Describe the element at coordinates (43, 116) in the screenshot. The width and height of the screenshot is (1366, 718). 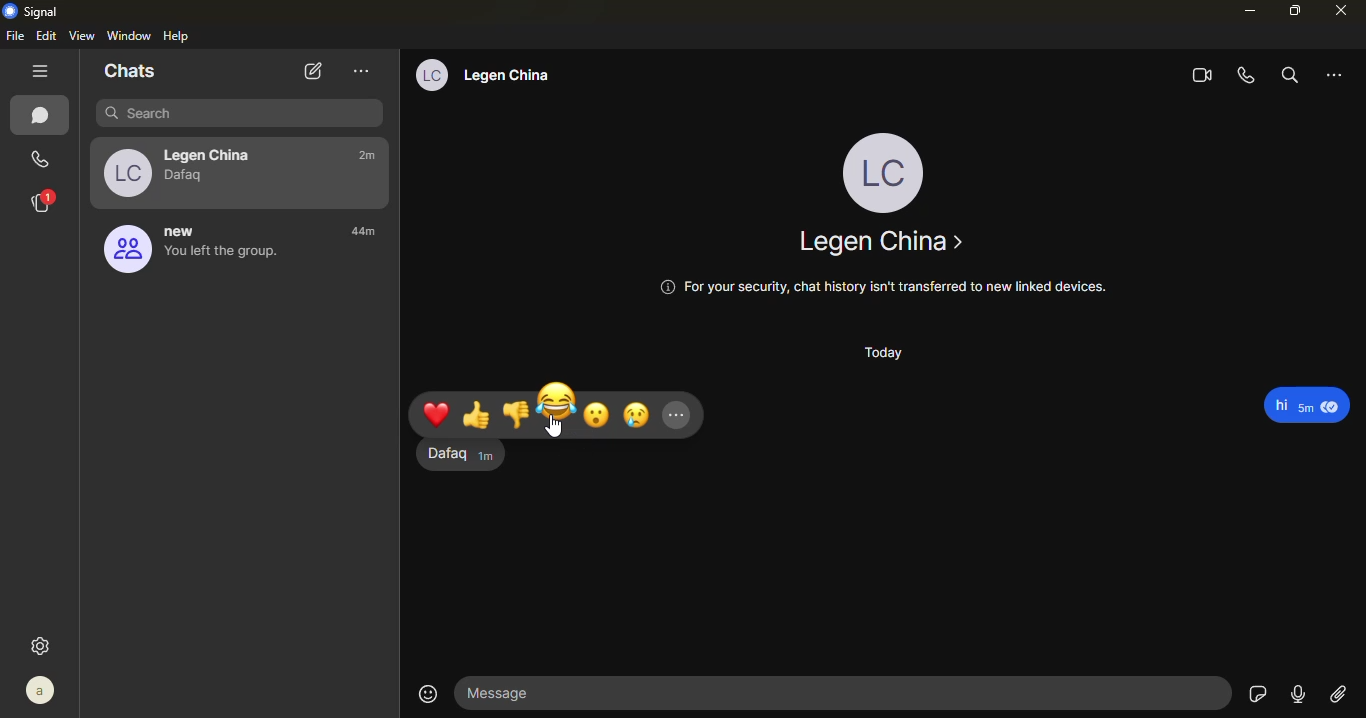
I see `chats` at that location.